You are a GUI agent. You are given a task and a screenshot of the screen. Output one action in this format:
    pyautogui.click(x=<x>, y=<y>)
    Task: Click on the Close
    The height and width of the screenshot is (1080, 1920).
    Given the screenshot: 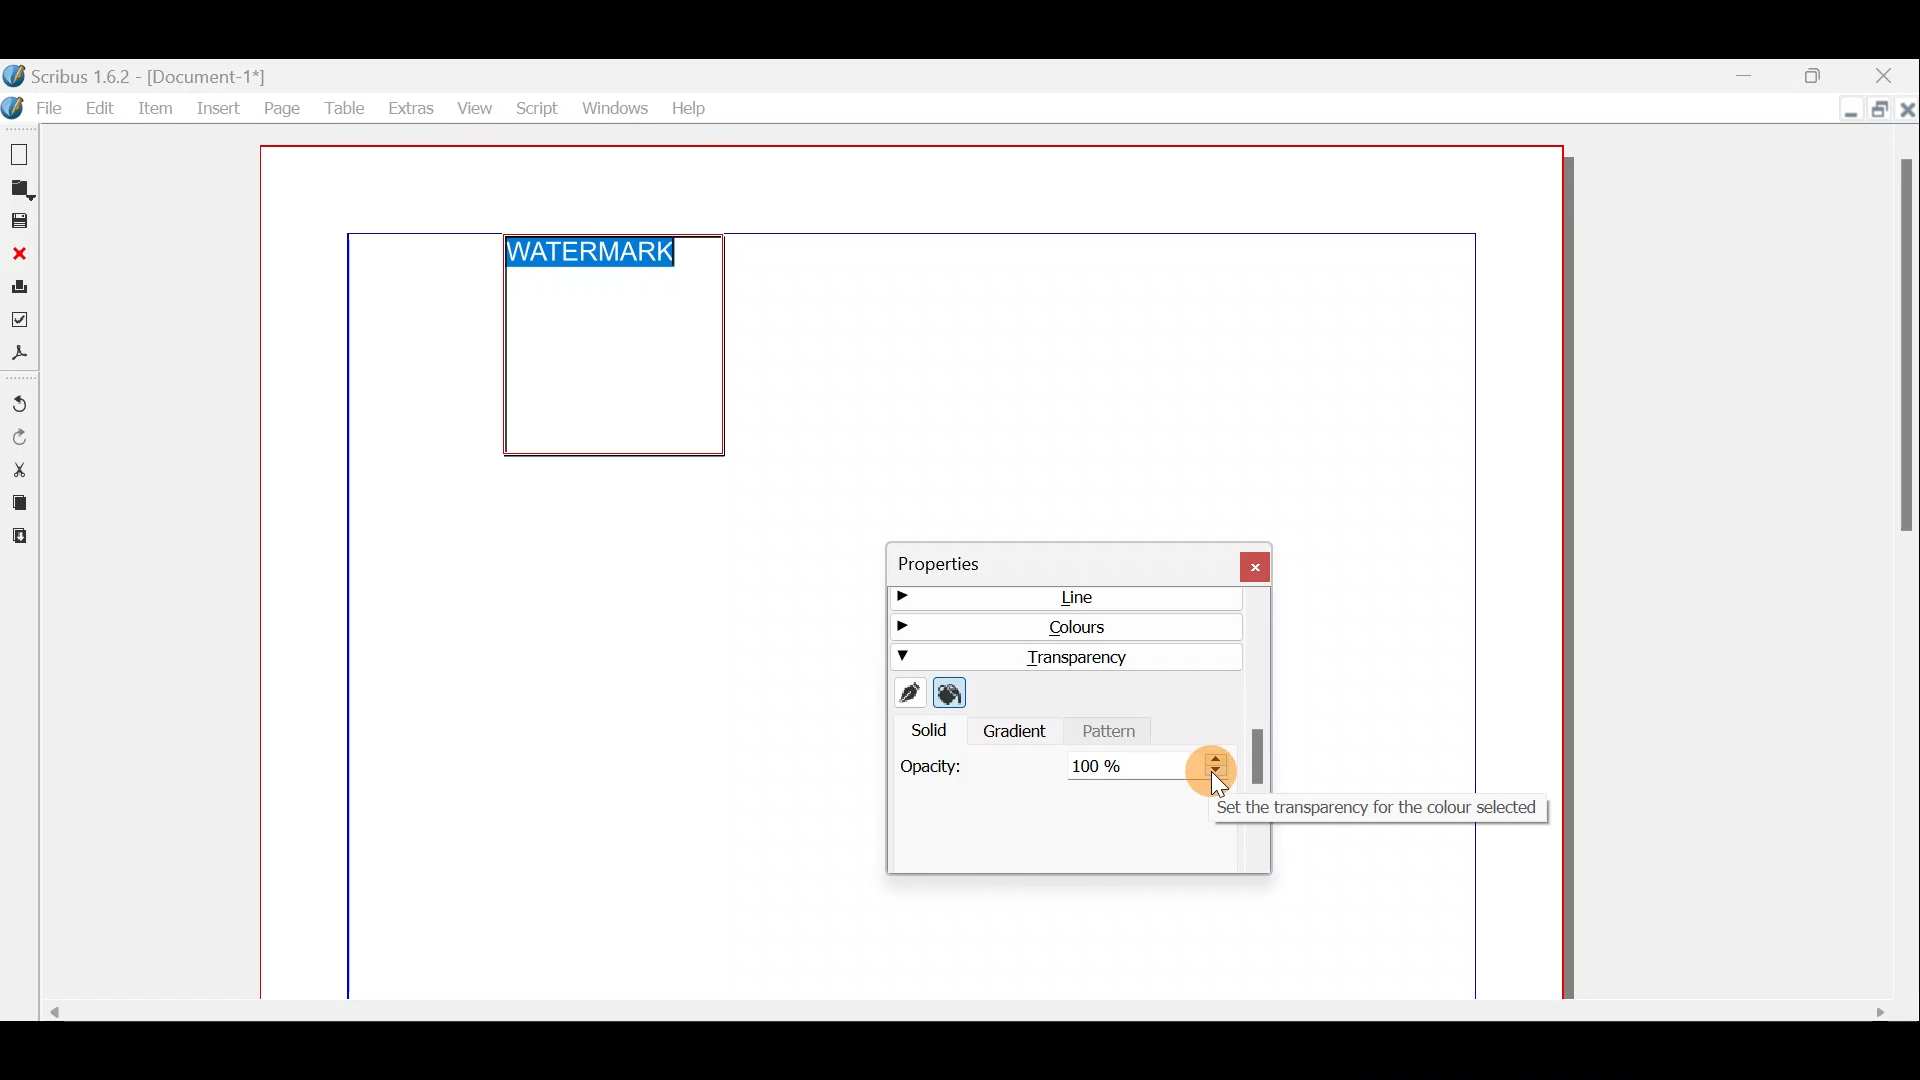 What is the action you would take?
    pyautogui.click(x=18, y=254)
    